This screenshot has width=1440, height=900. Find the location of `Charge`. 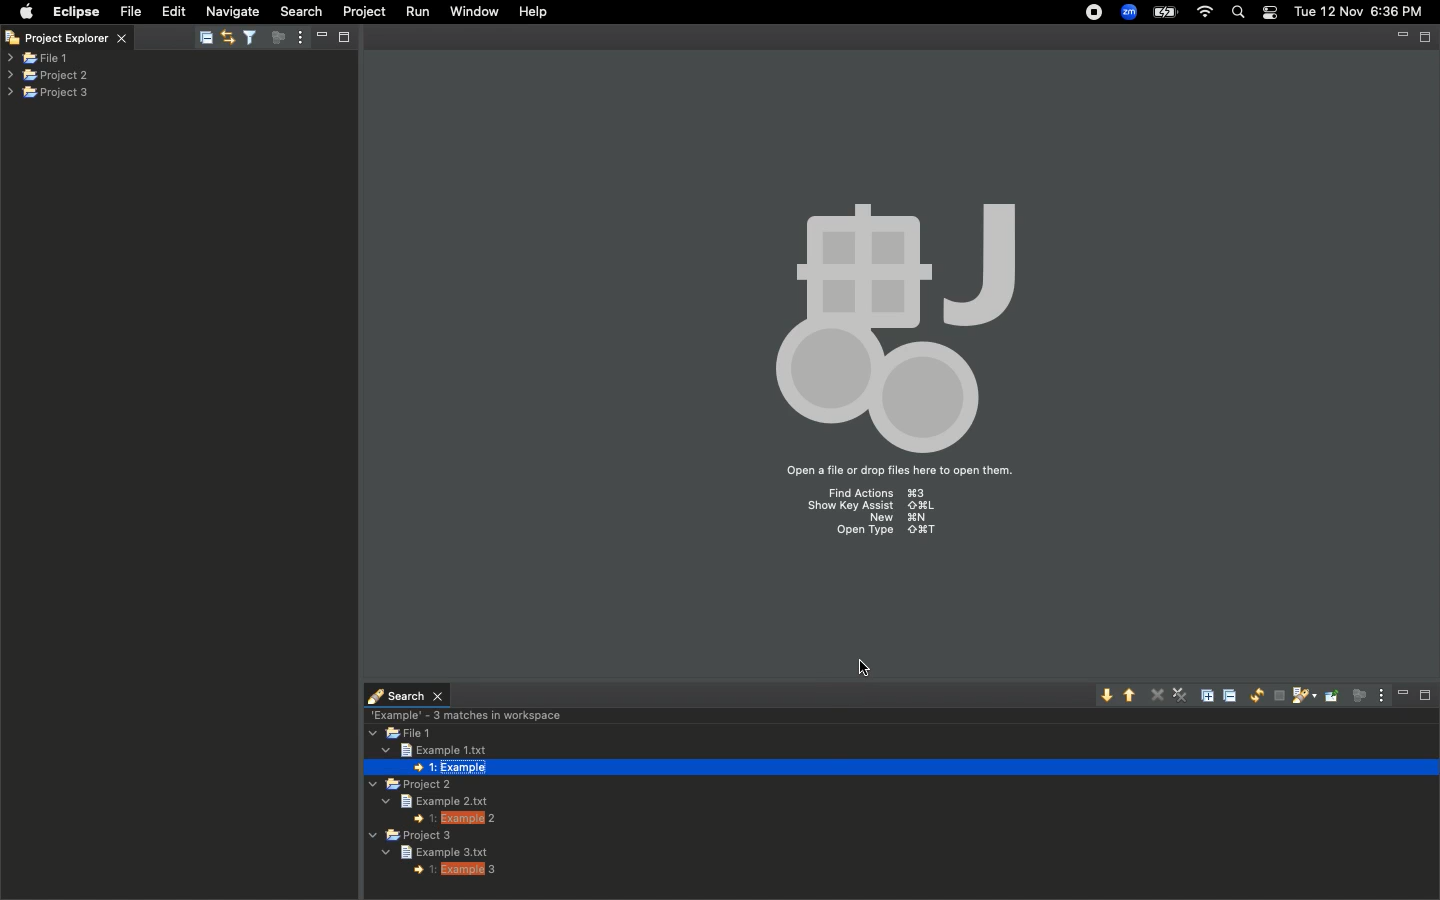

Charge is located at coordinates (1163, 12).